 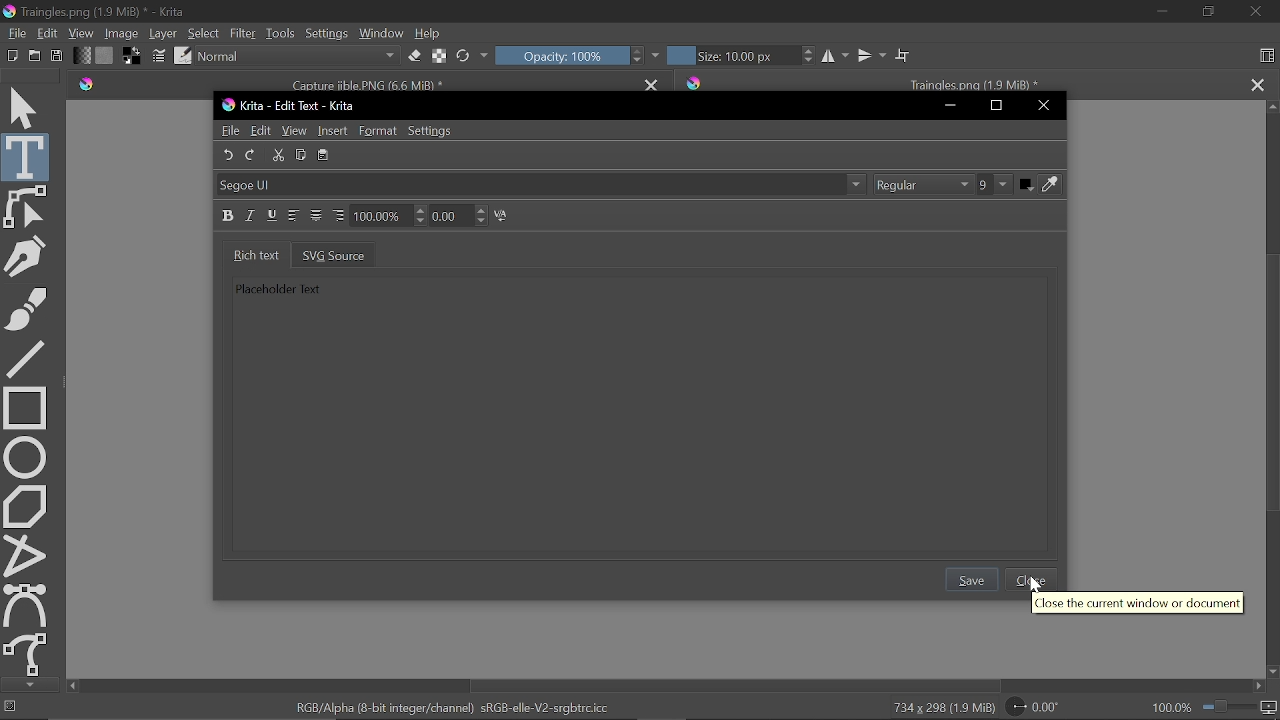 What do you see at coordinates (326, 36) in the screenshot?
I see `Settings` at bounding box center [326, 36].